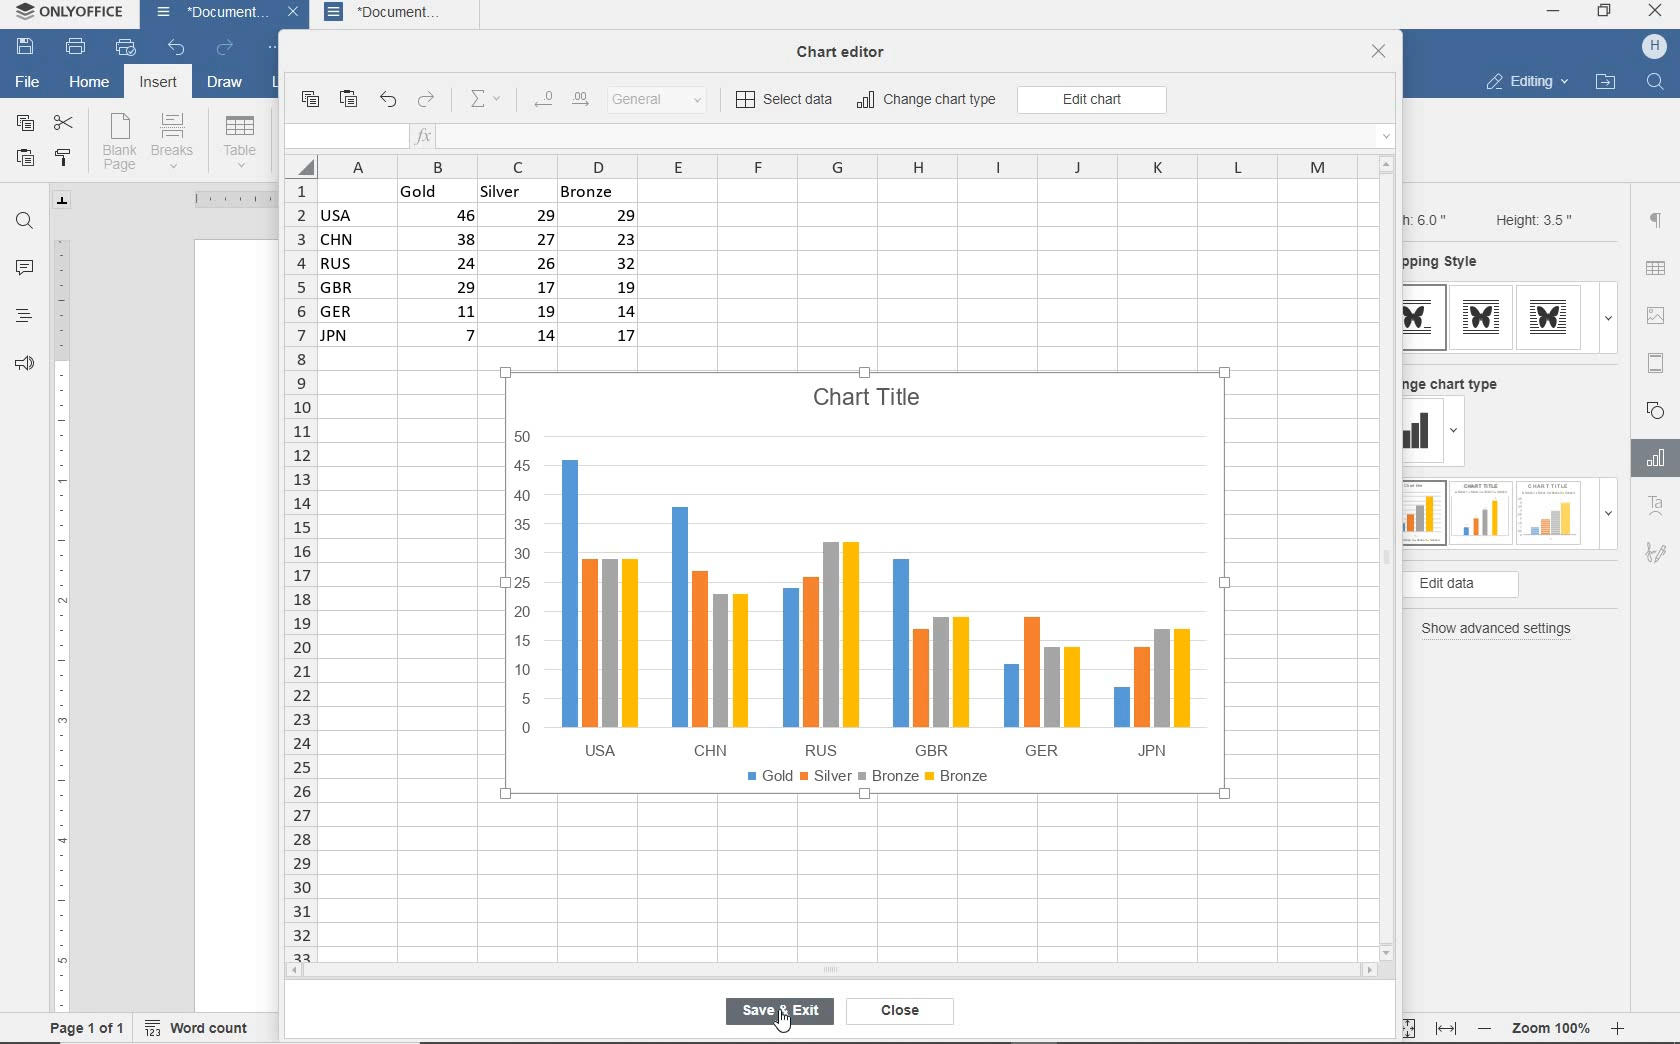 The height and width of the screenshot is (1044, 1680). I want to click on editing, so click(1526, 84).